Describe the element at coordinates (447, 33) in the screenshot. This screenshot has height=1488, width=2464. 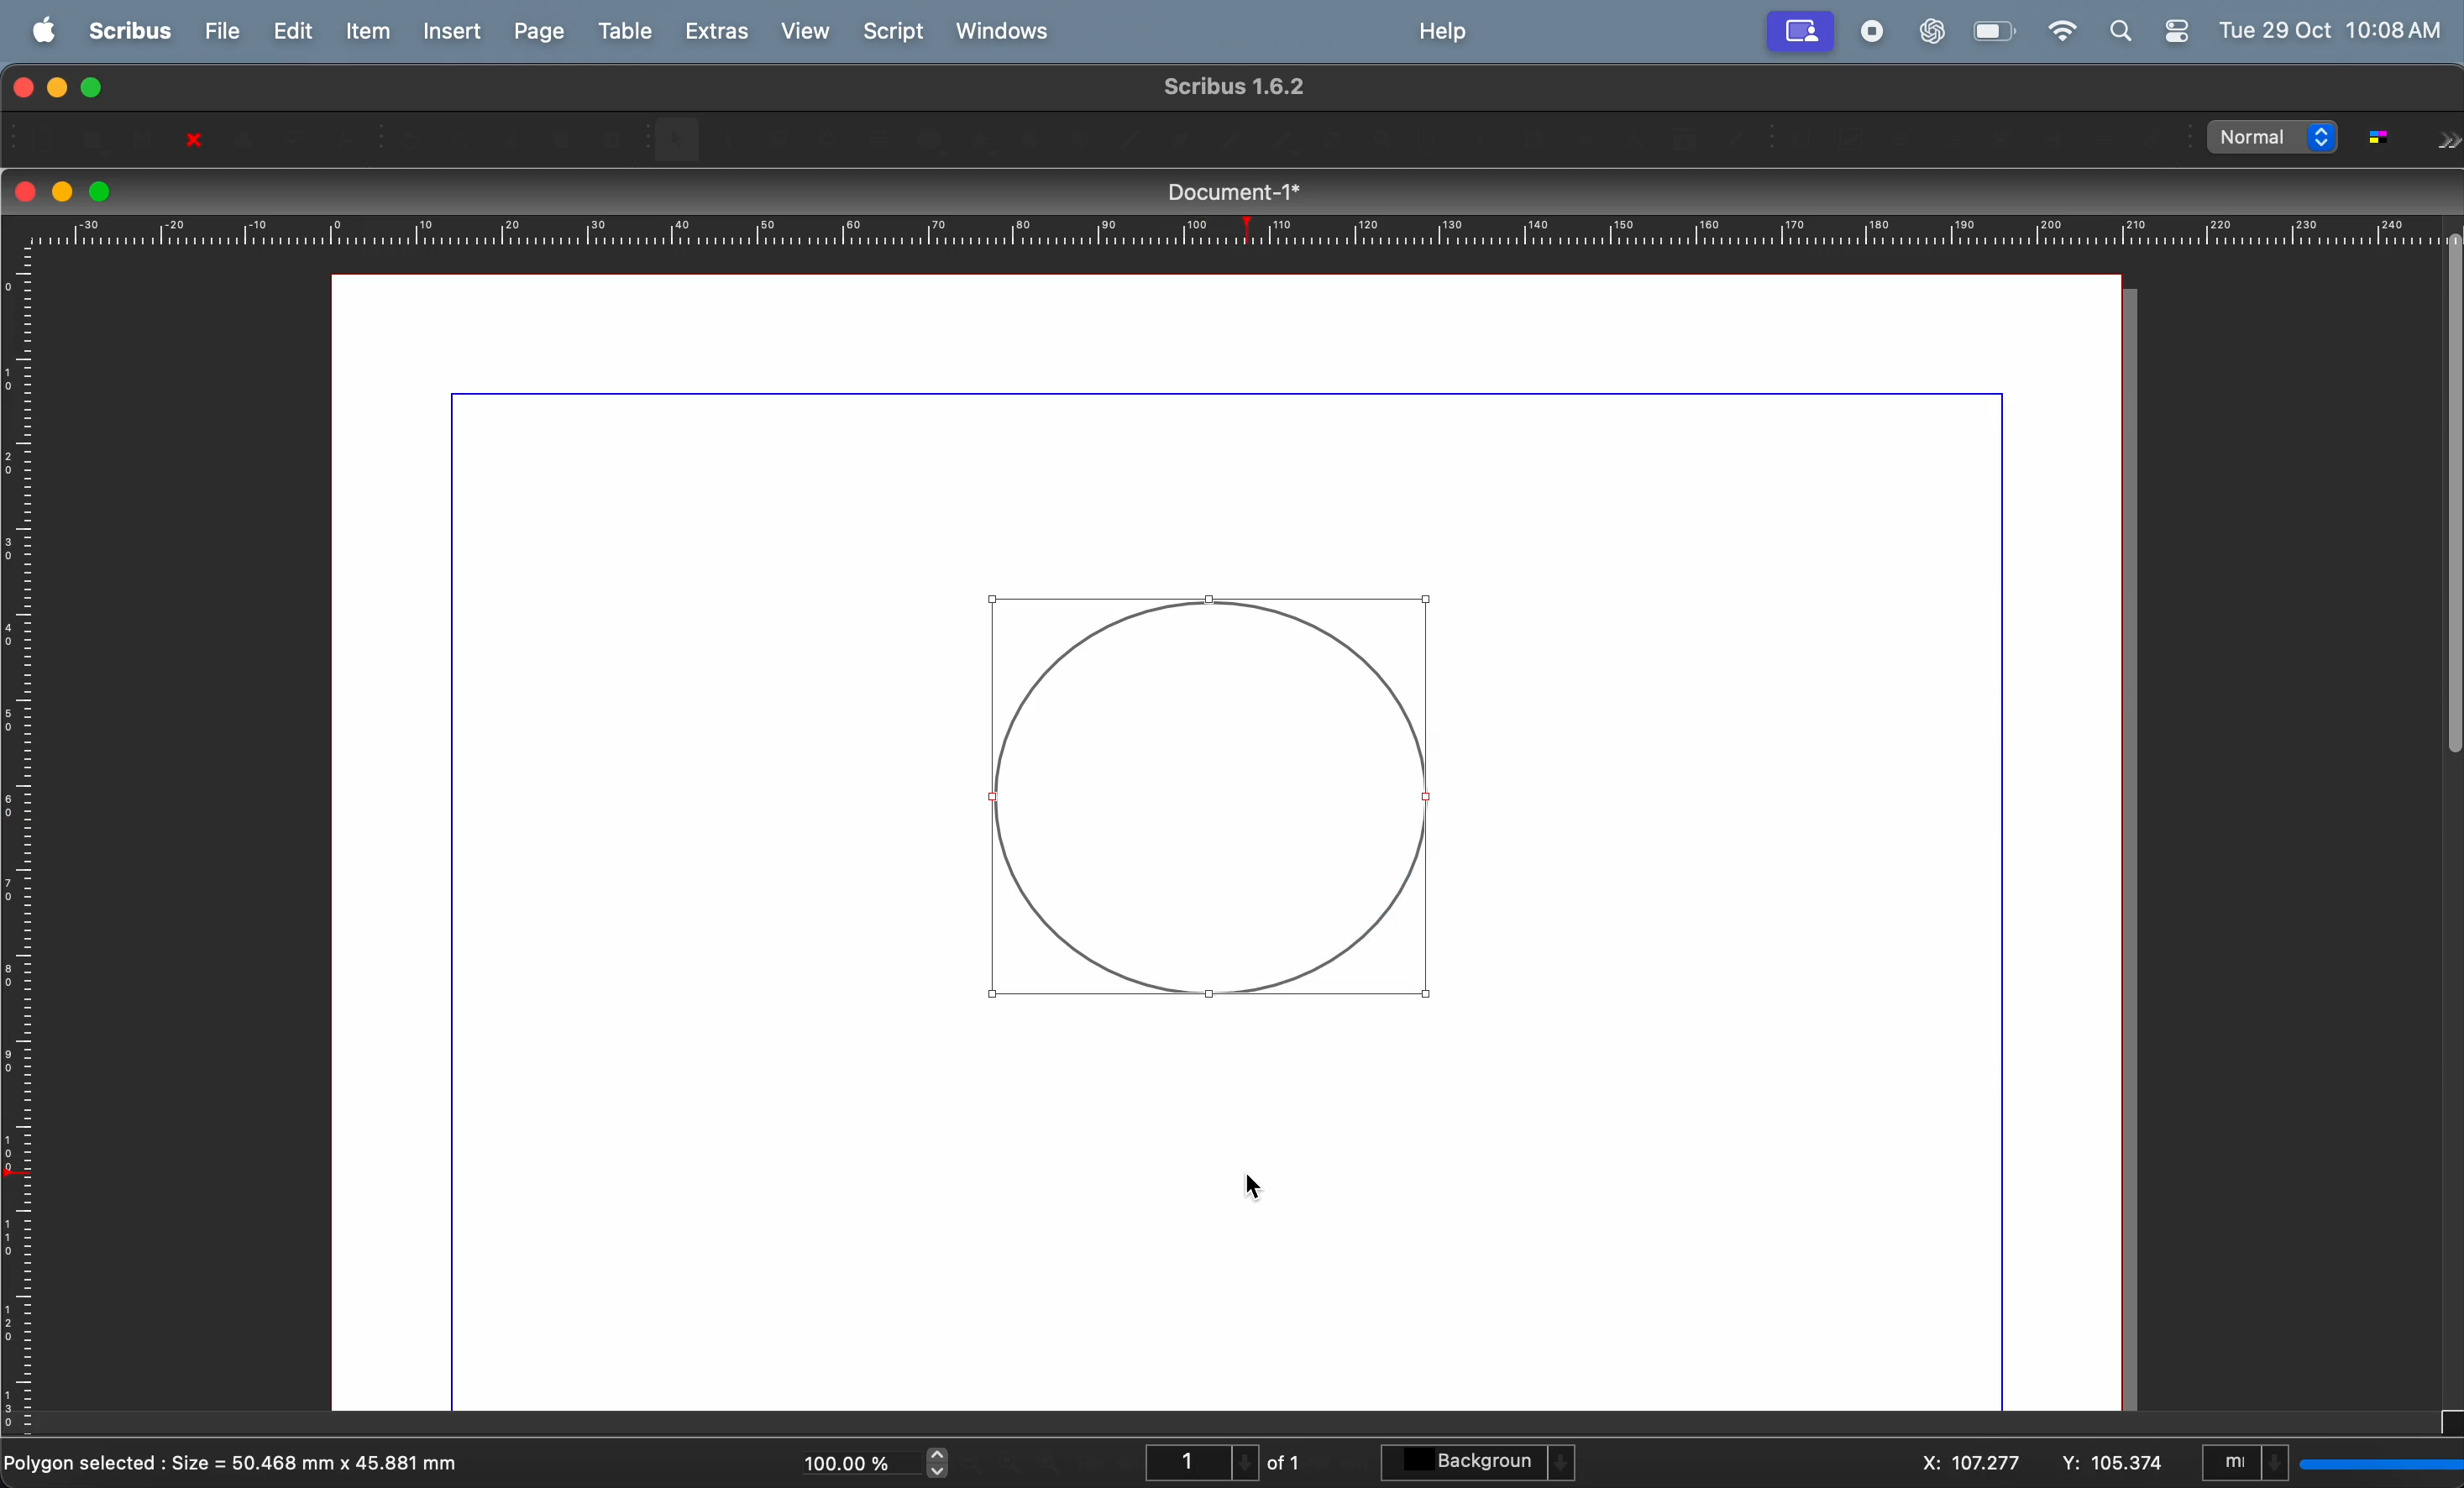
I see `insert` at that location.